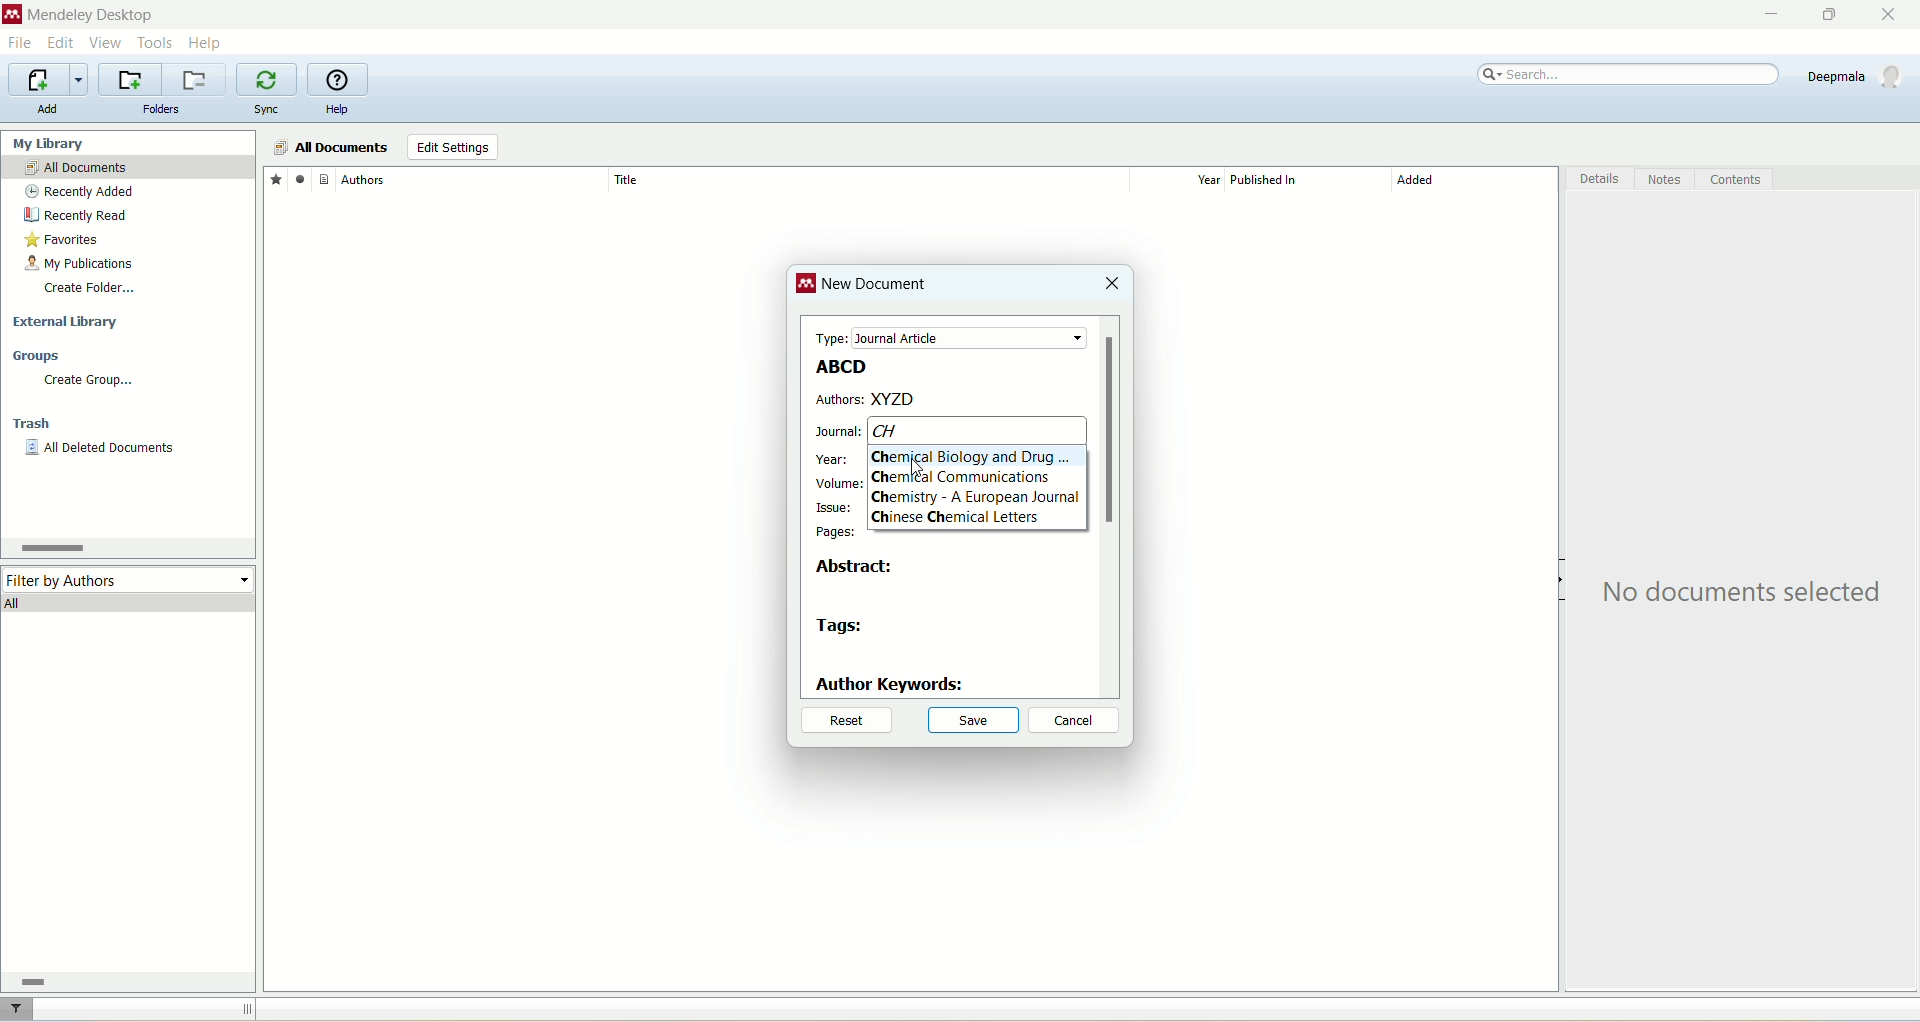 The height and width of the screenshot is (1022, 1920). I want to click on mendeley desktop, so click(88, 17).